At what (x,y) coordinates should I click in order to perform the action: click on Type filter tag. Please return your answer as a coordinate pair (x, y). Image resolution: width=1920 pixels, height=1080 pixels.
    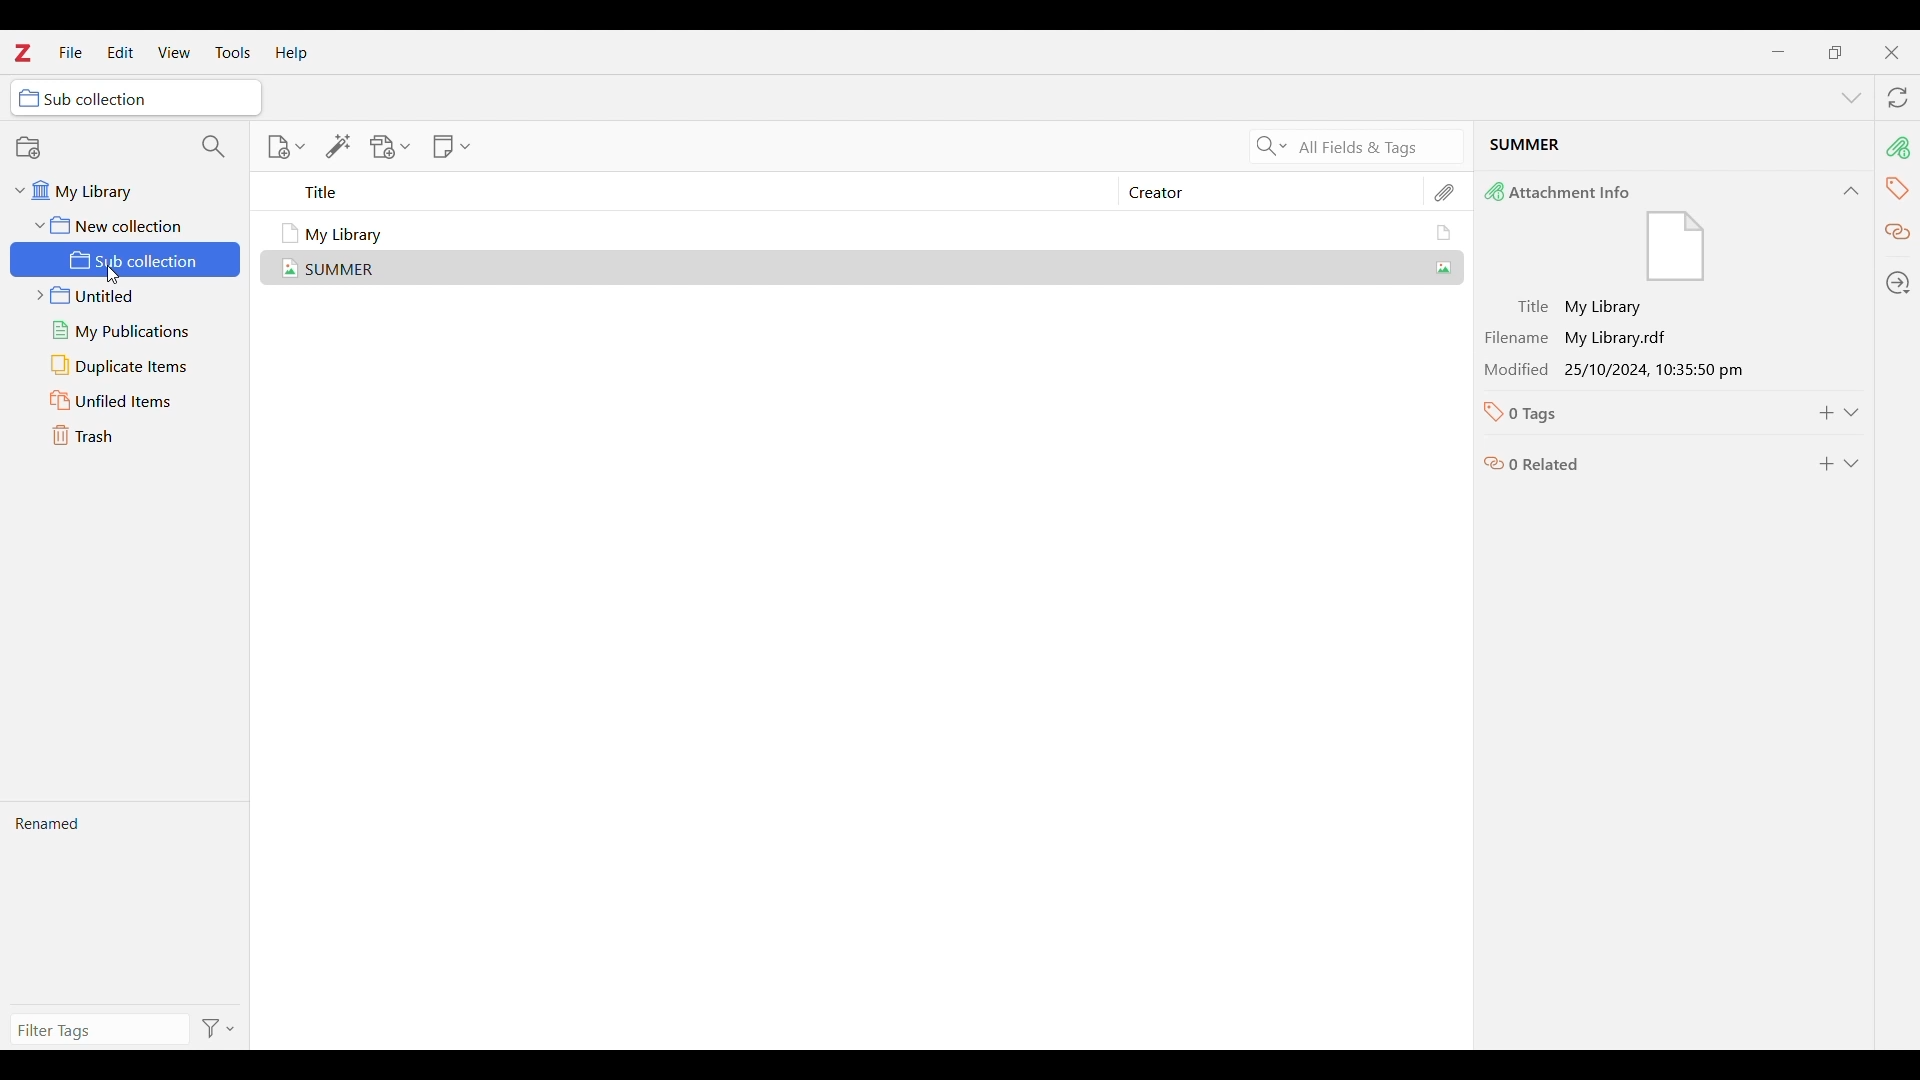
    Looking at the image, I should click on (96, 1030).